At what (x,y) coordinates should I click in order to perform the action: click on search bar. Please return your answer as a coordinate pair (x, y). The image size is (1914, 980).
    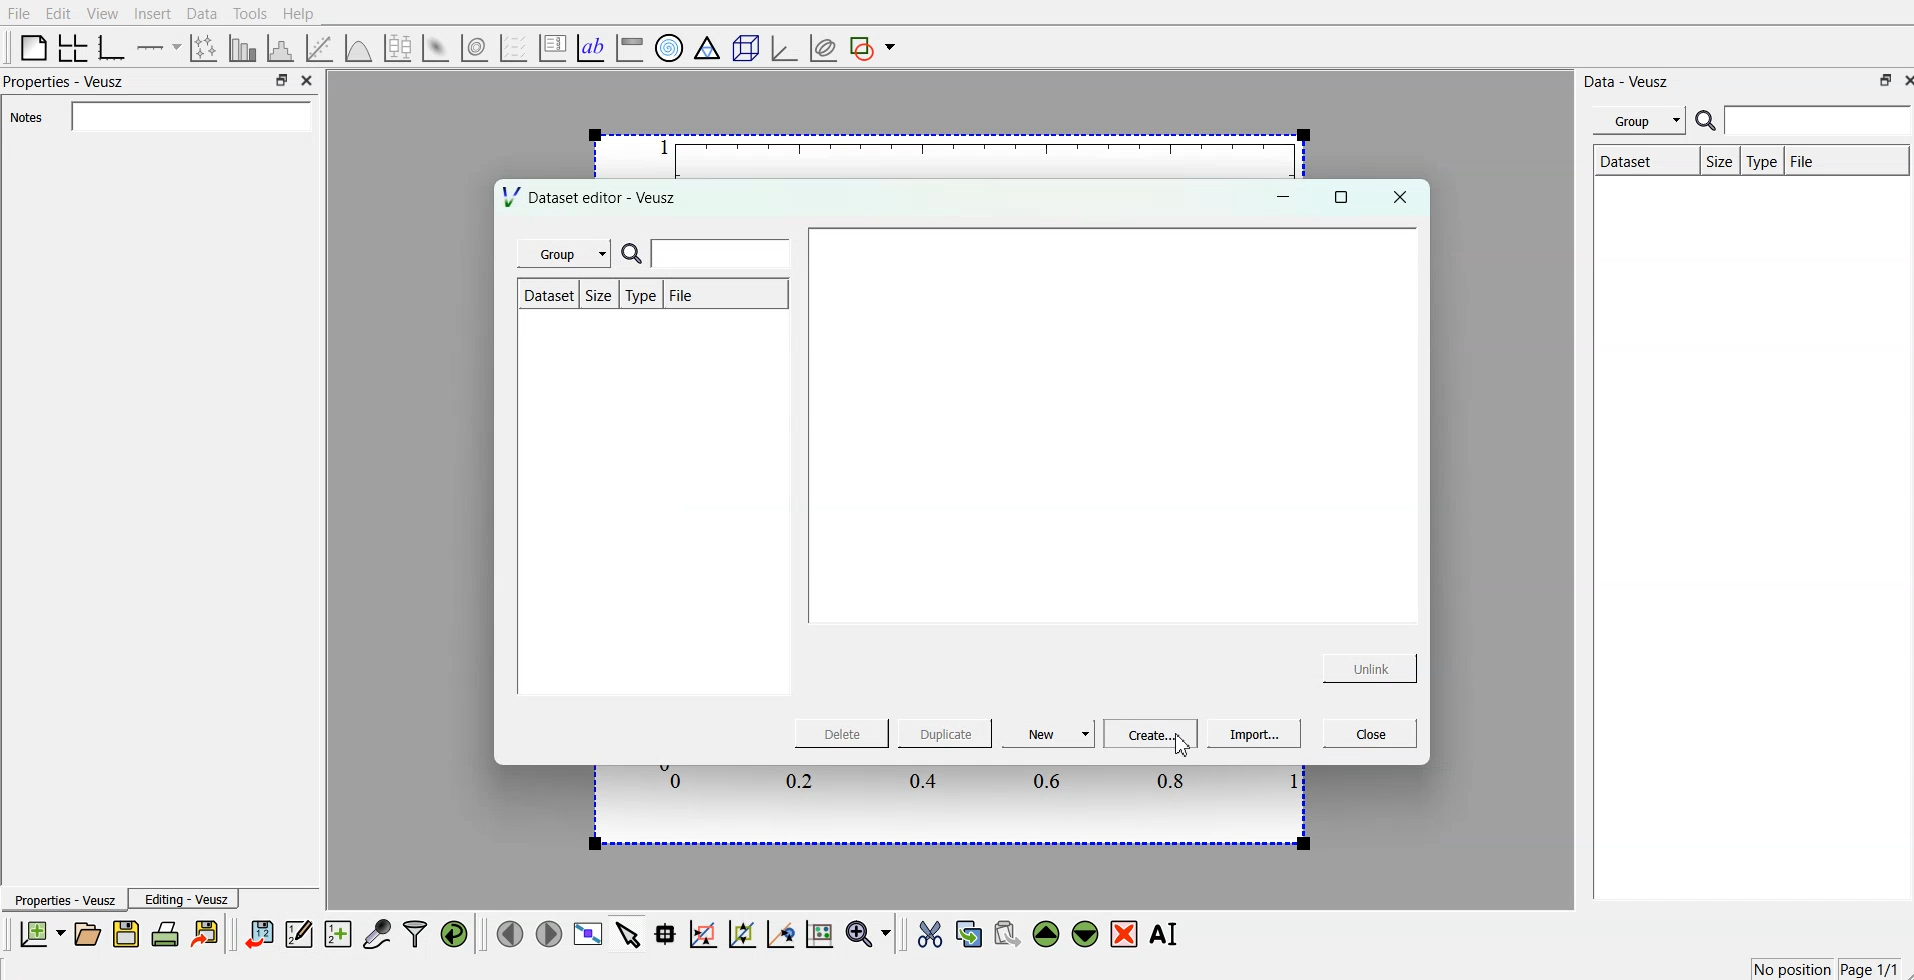
    Looking at the image, I should click on (712, 254).